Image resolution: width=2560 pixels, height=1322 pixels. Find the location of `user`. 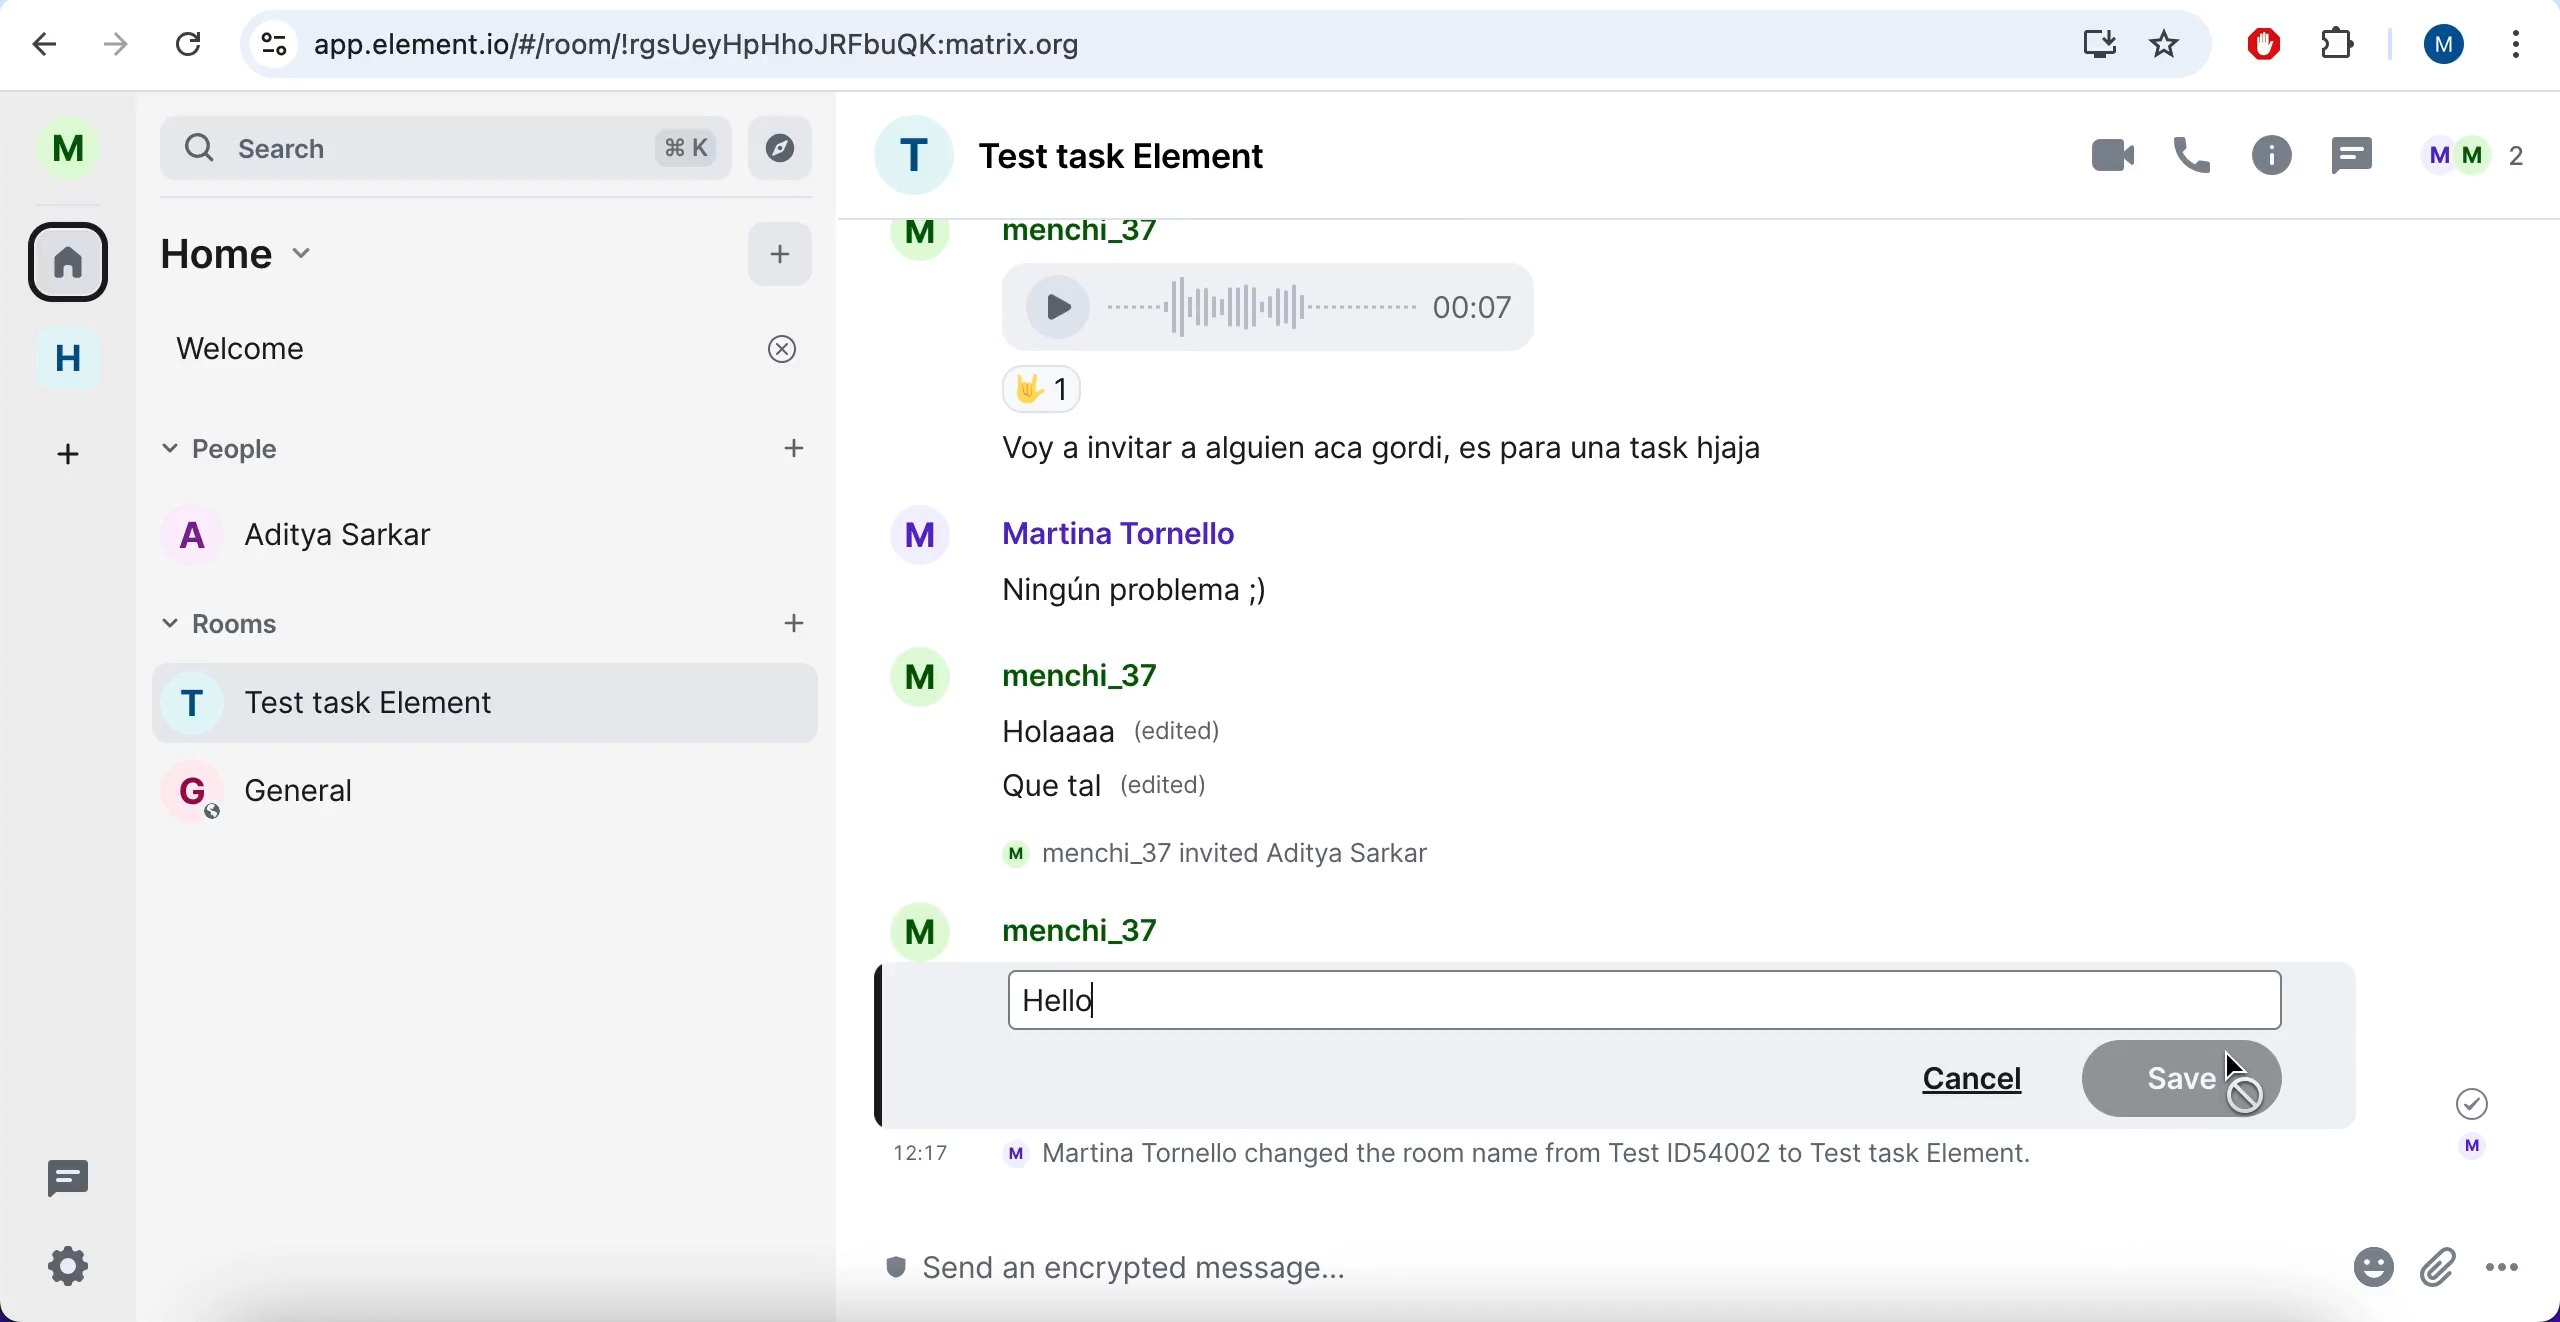

user is located at coordinates (2440, 46).